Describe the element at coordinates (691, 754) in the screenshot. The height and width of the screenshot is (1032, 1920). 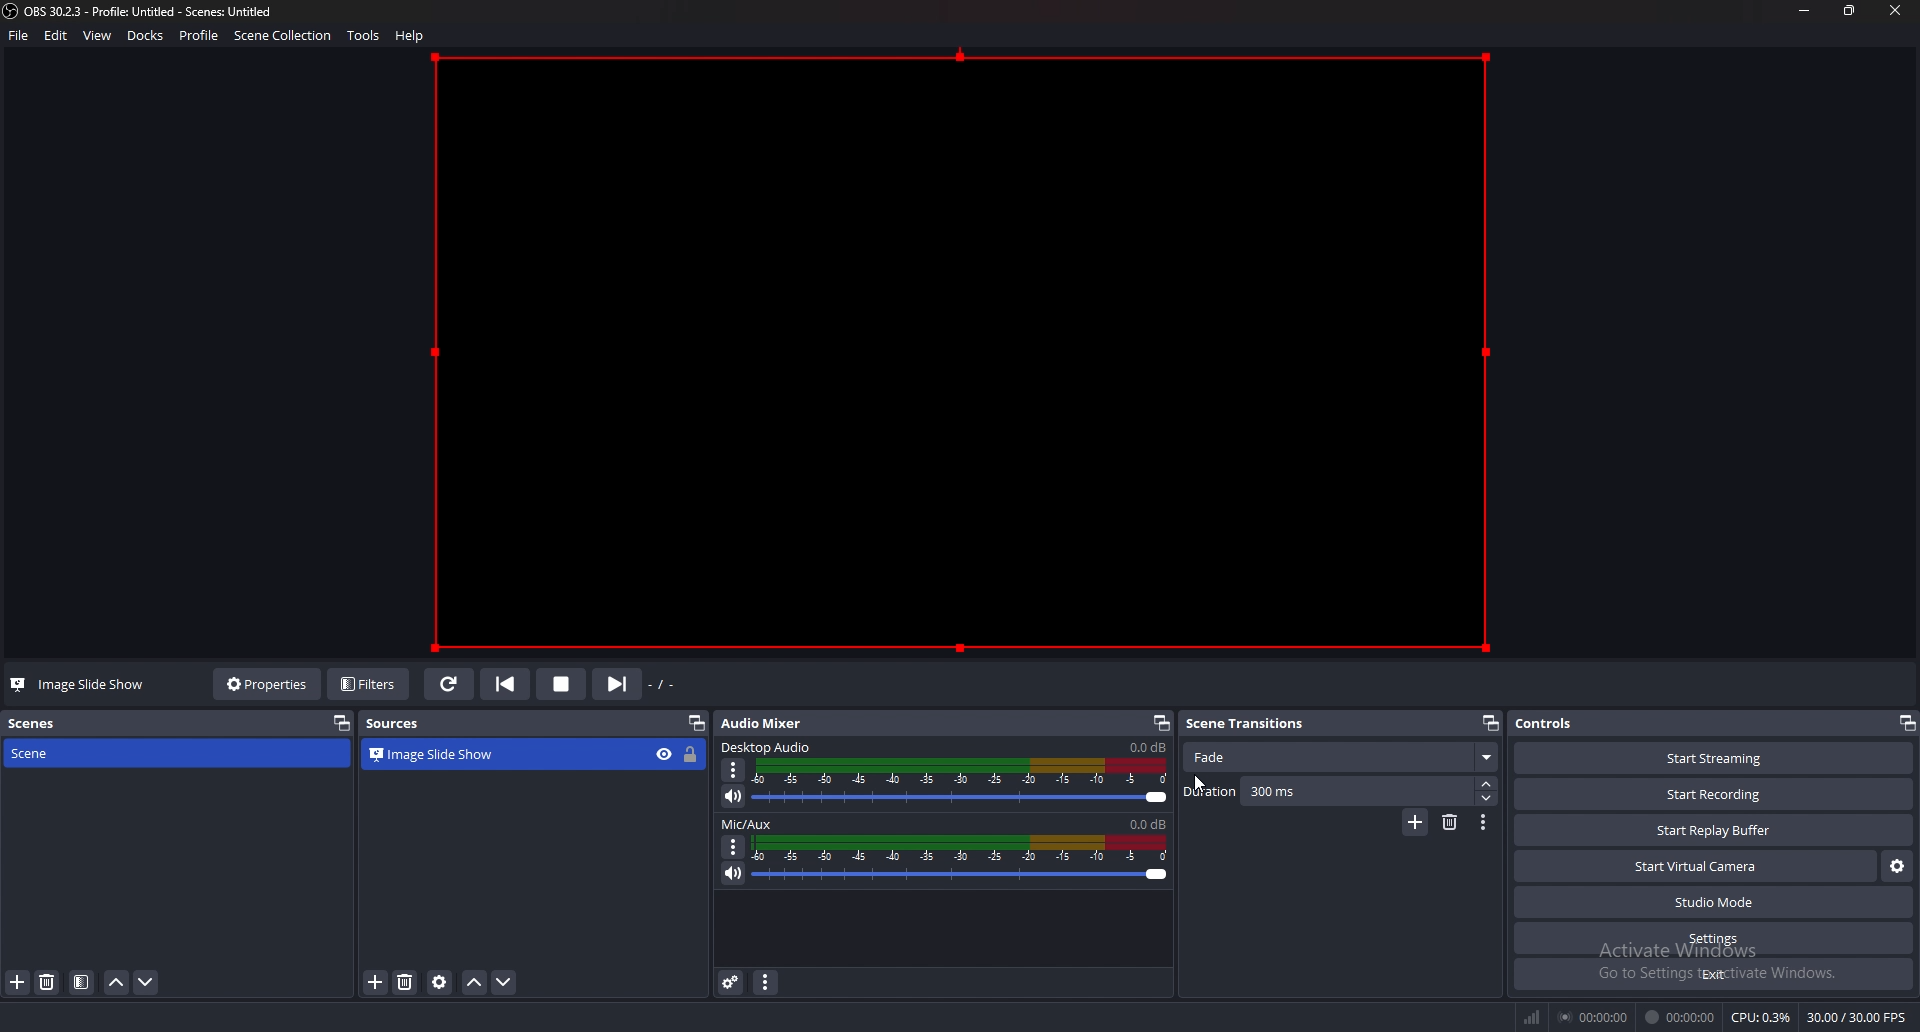
I see `lock` at that location.